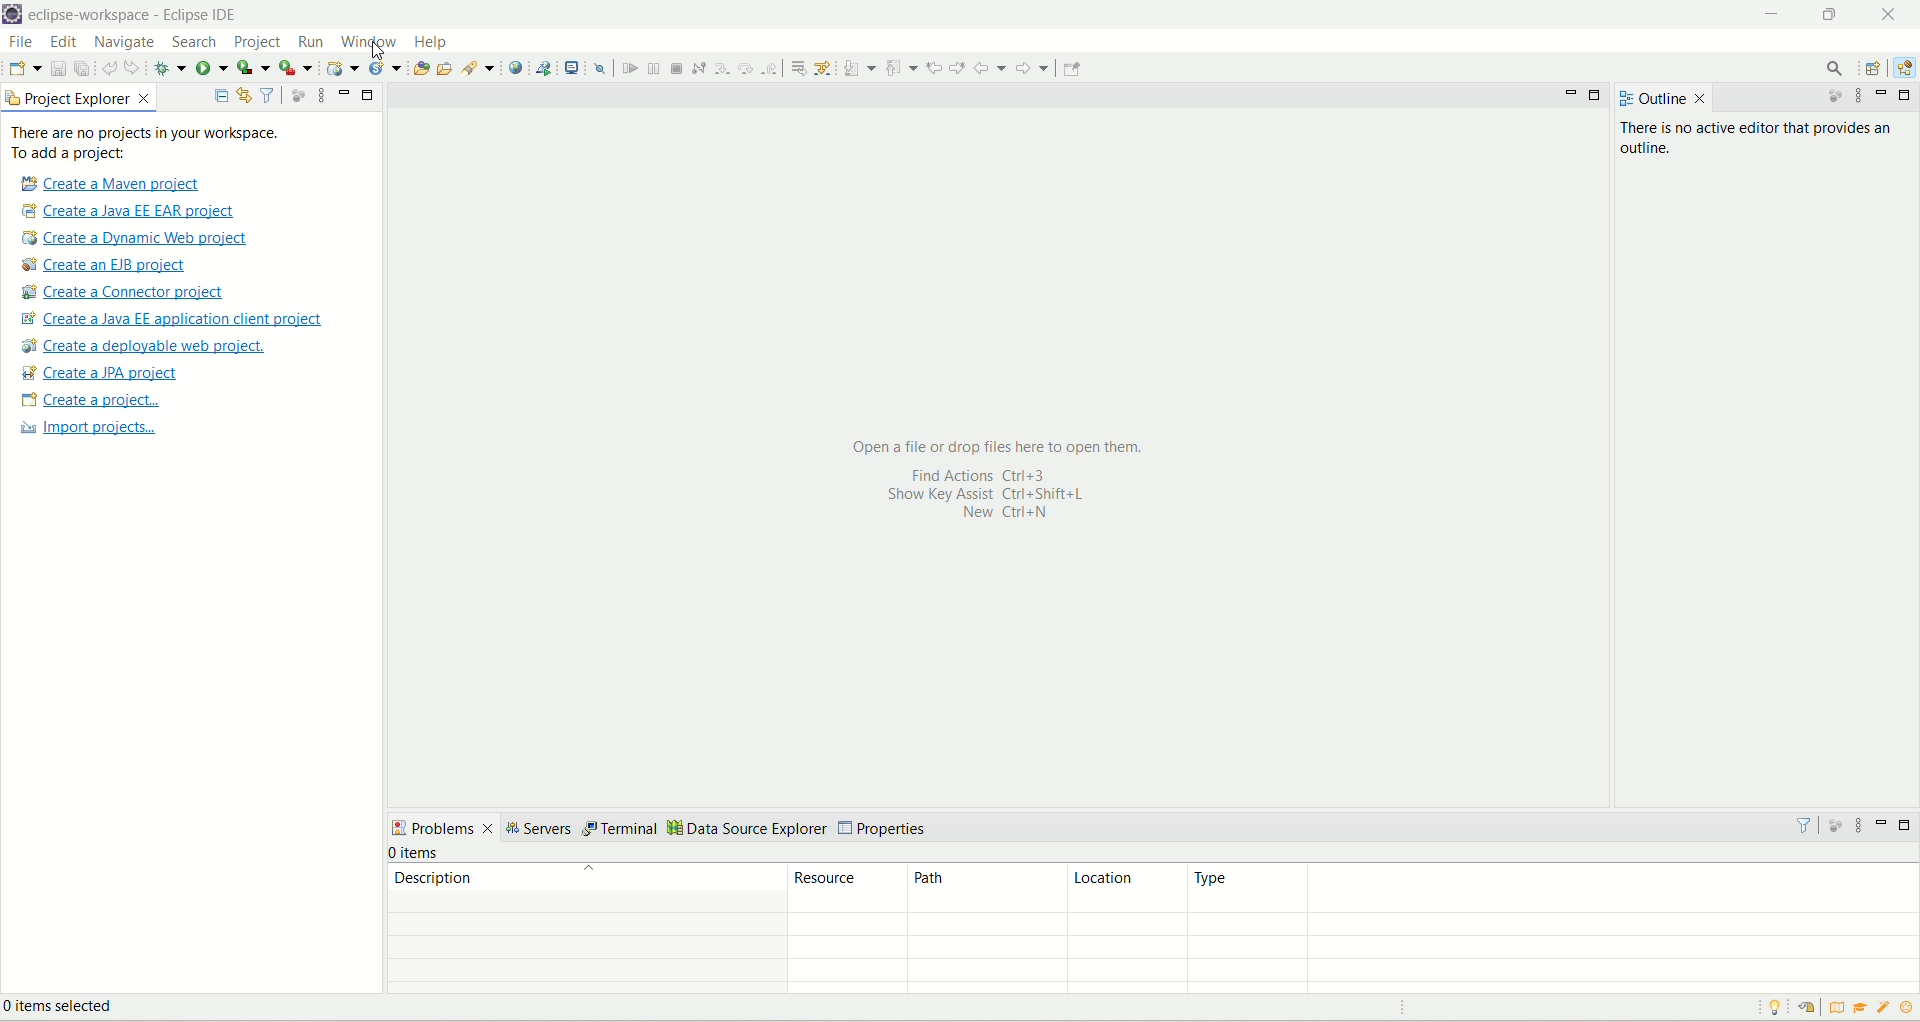 The height and width of the screenshot is (1022, 1920). I want to click on restore welcome, so click(1805, 1008).